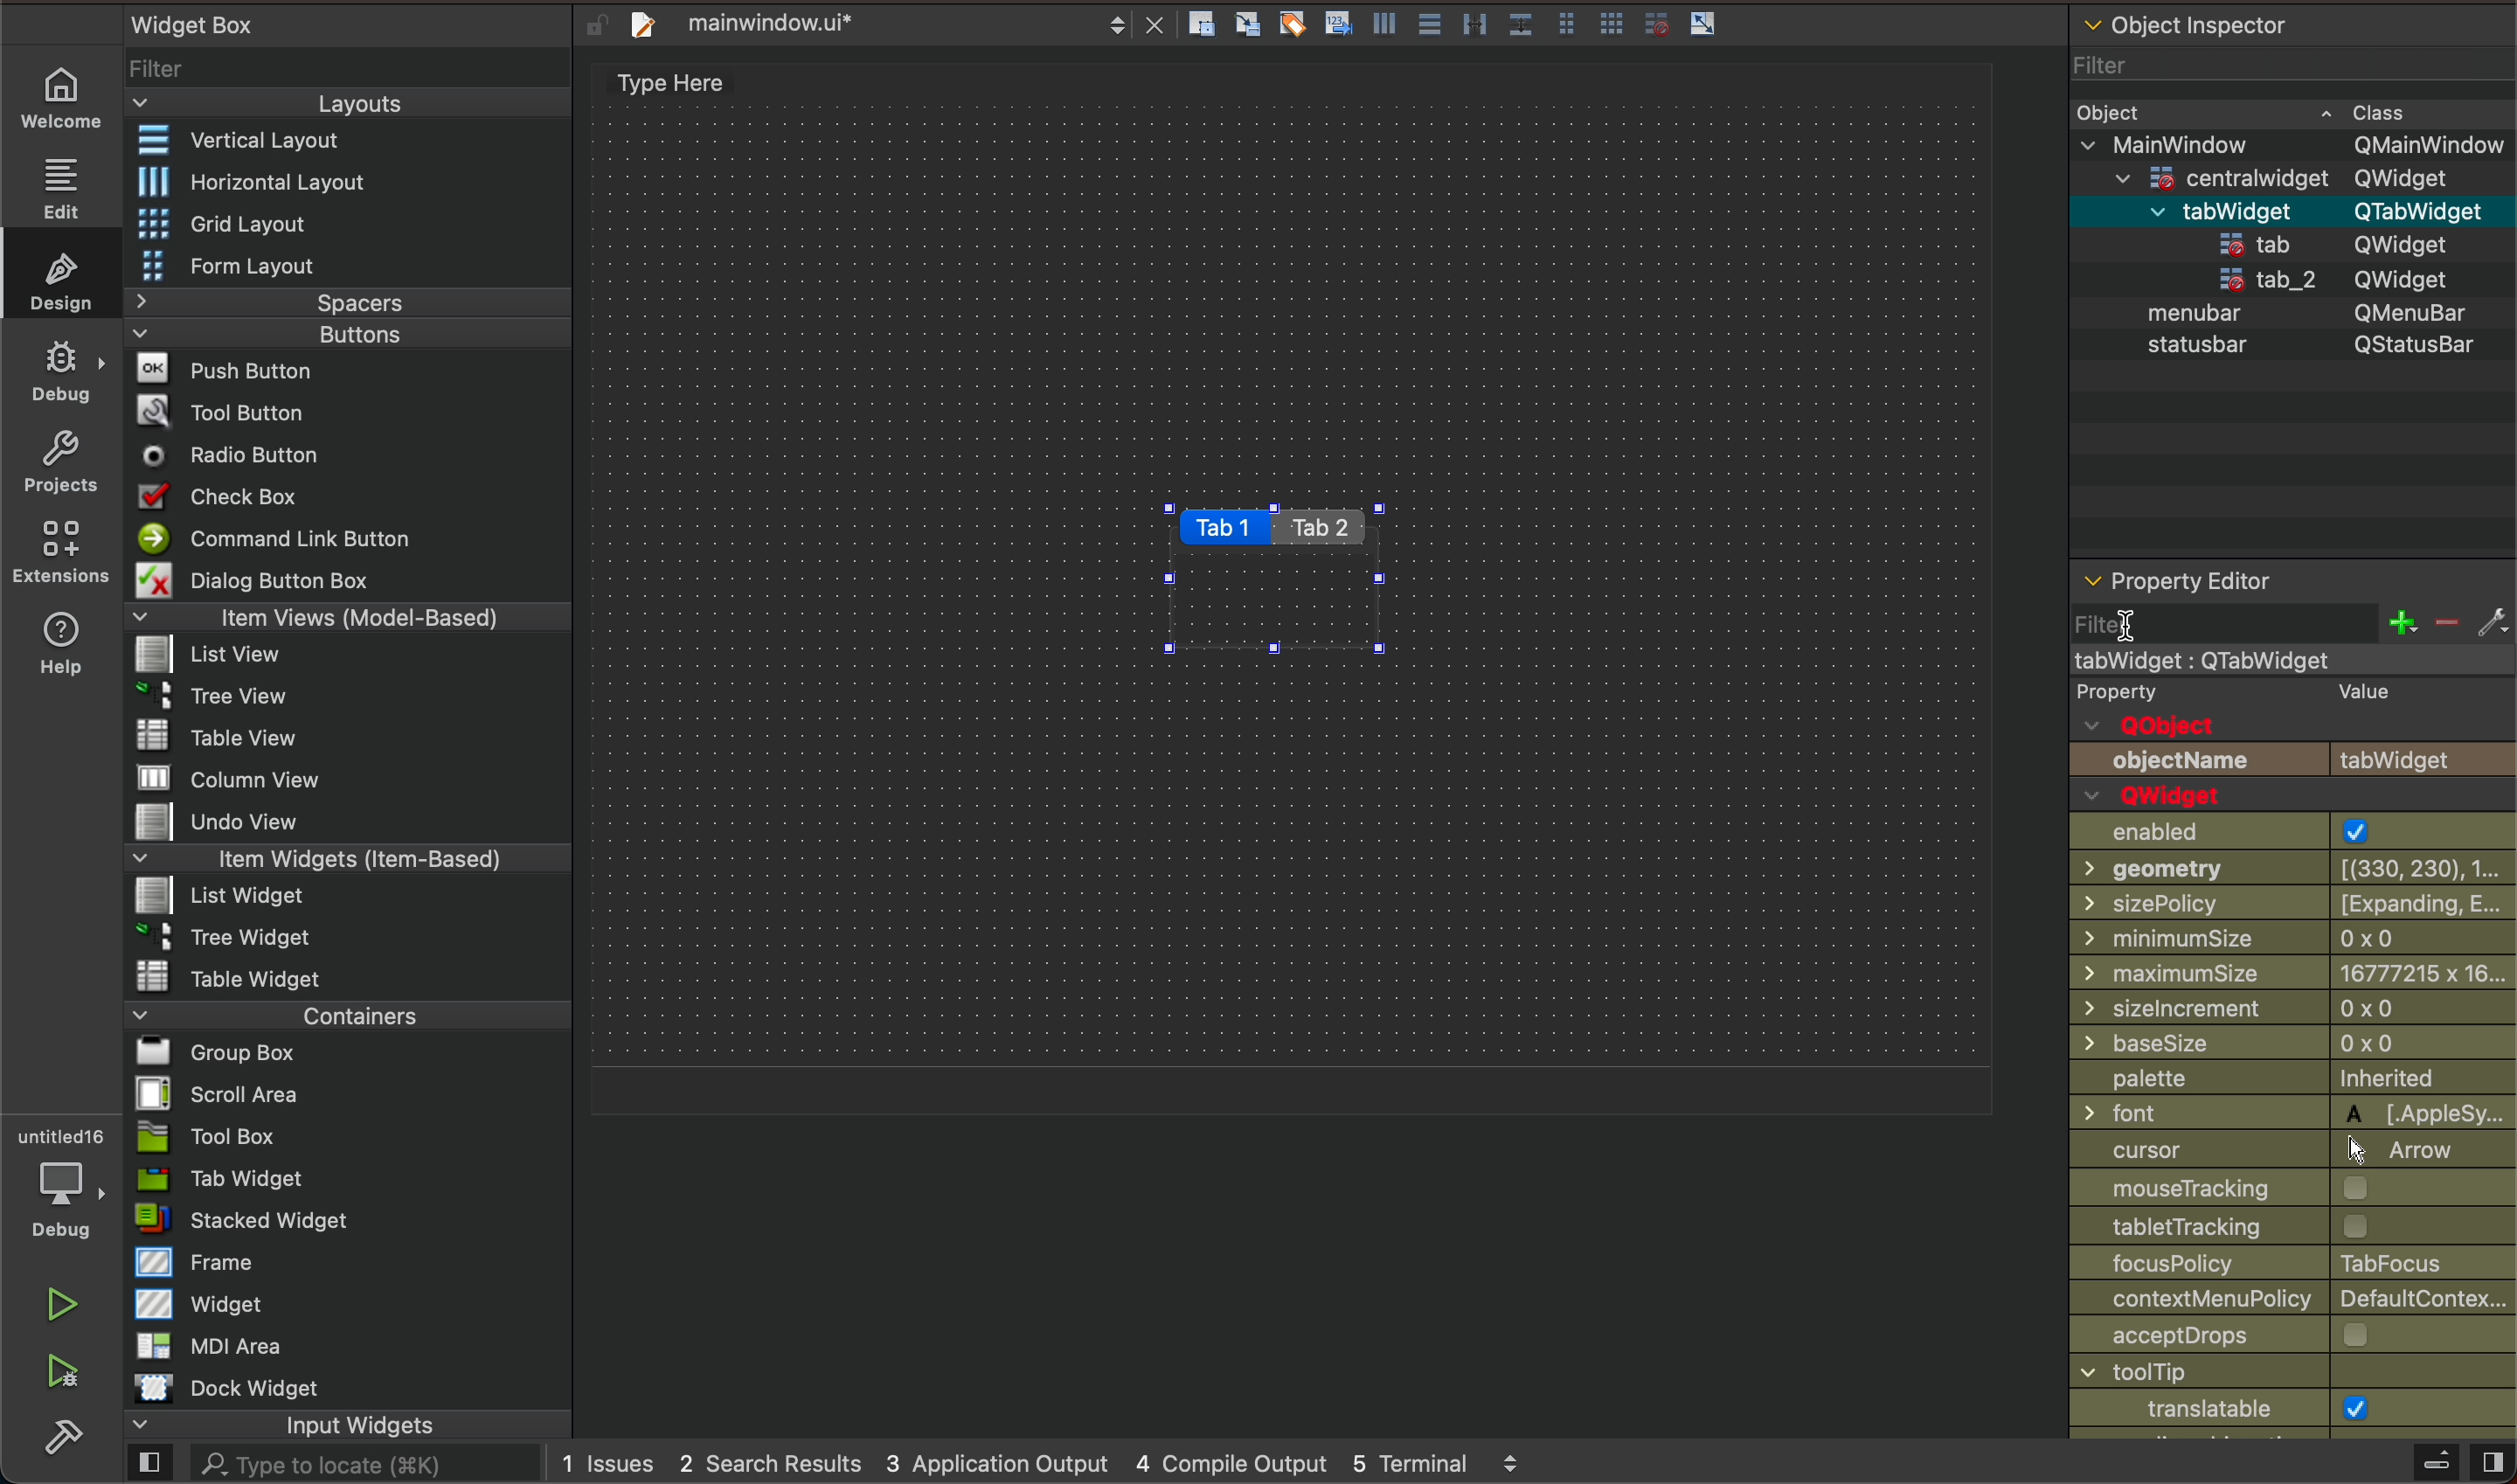 The height and width of the screenshot is (1484, 2517). What do you see at coordinates (202, 1304) in the screenshot?
I see `Widget` at bounding box center [202, 1304].